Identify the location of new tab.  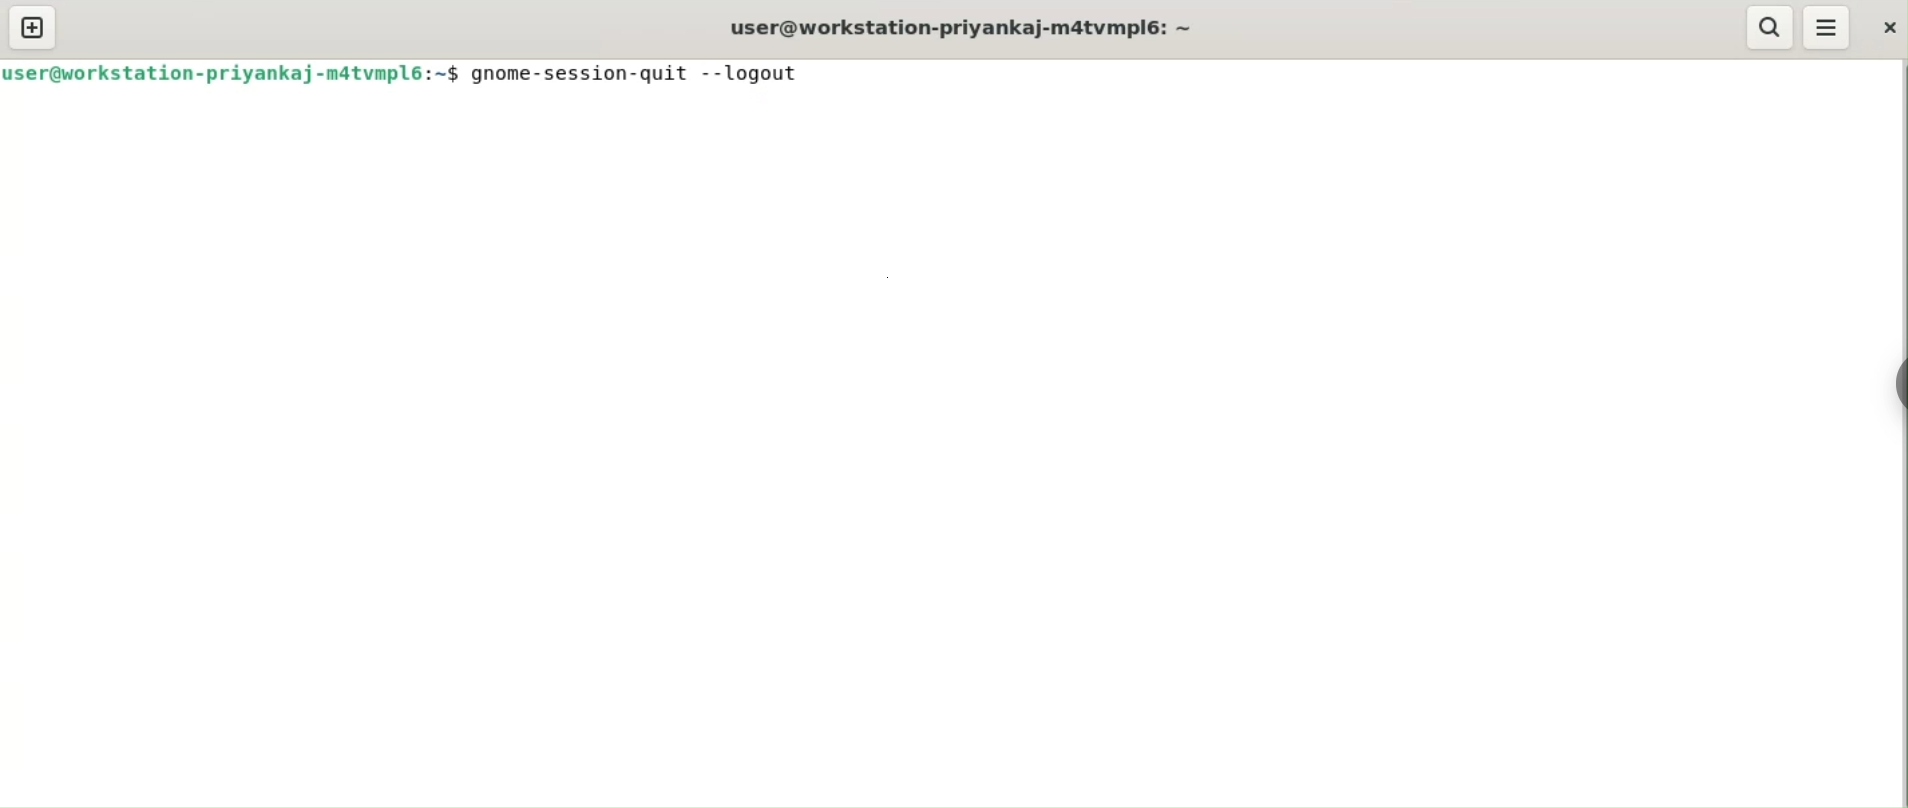
(32, 28).